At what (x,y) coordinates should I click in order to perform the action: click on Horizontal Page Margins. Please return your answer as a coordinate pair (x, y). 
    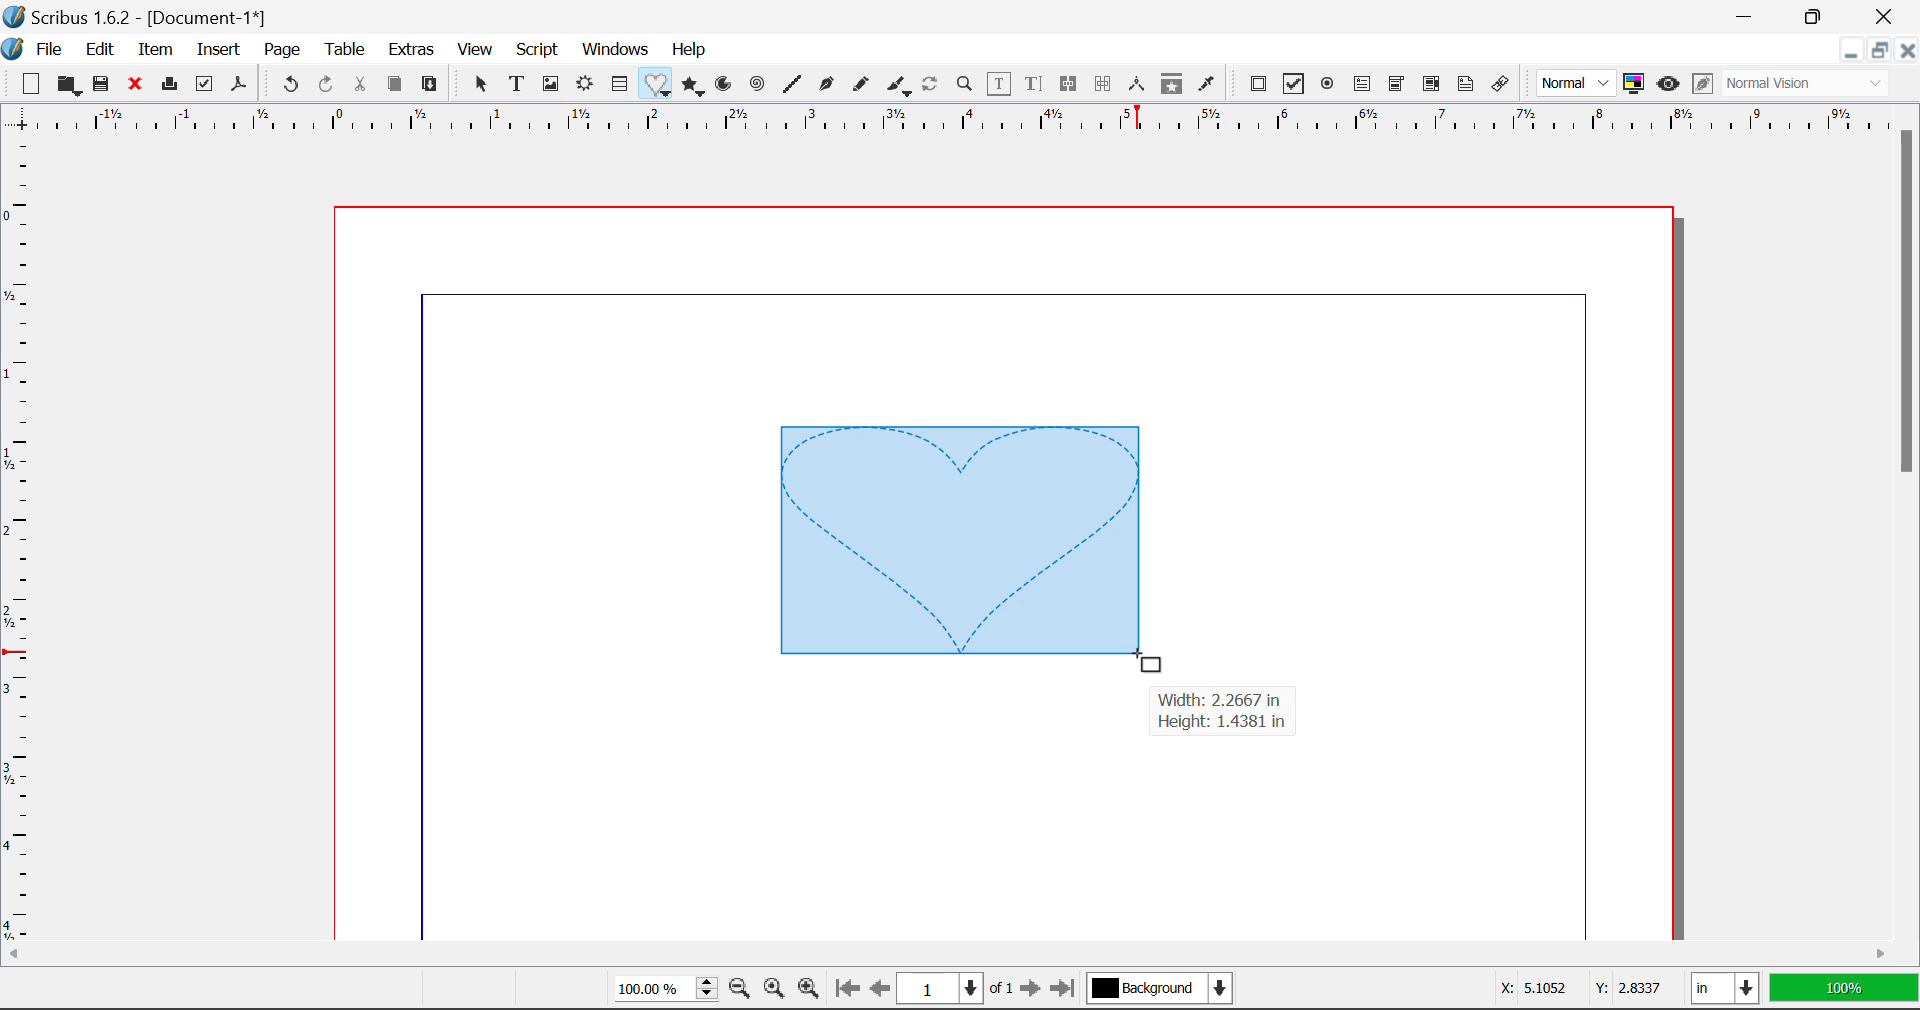
    Looking at the image, I should click on (18, 543).